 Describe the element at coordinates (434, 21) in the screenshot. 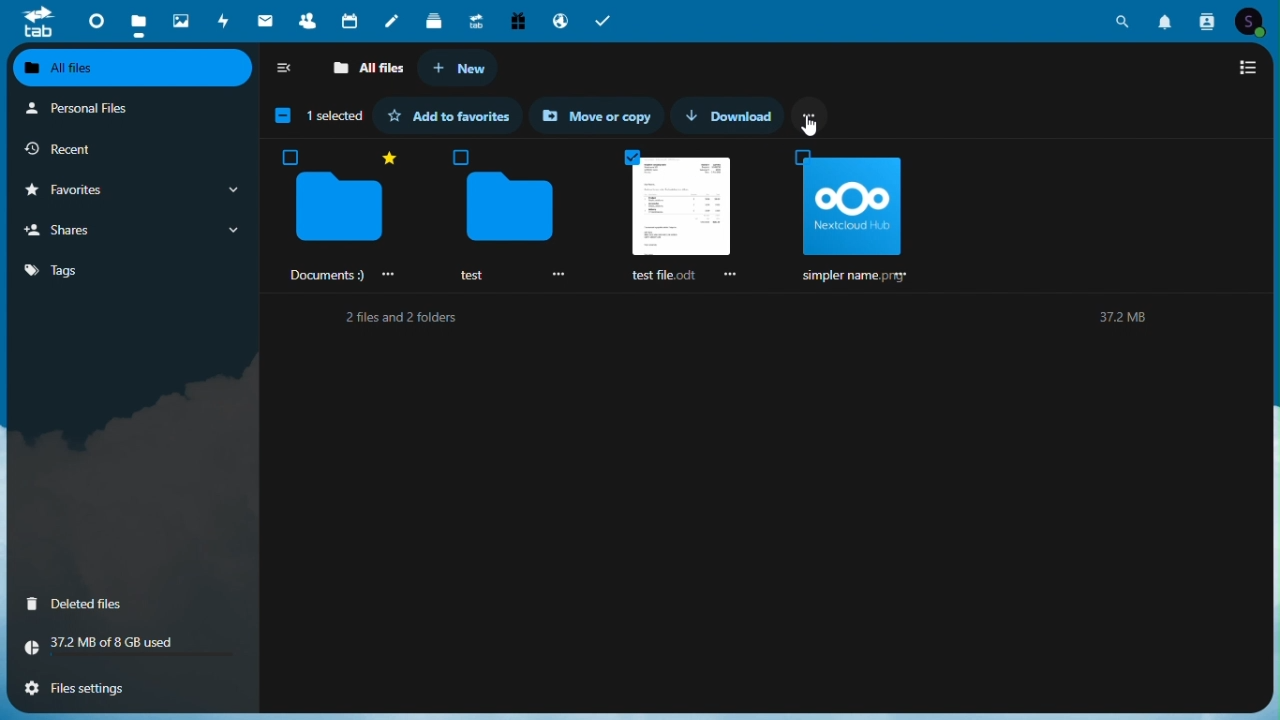

I see `deck` at that location.